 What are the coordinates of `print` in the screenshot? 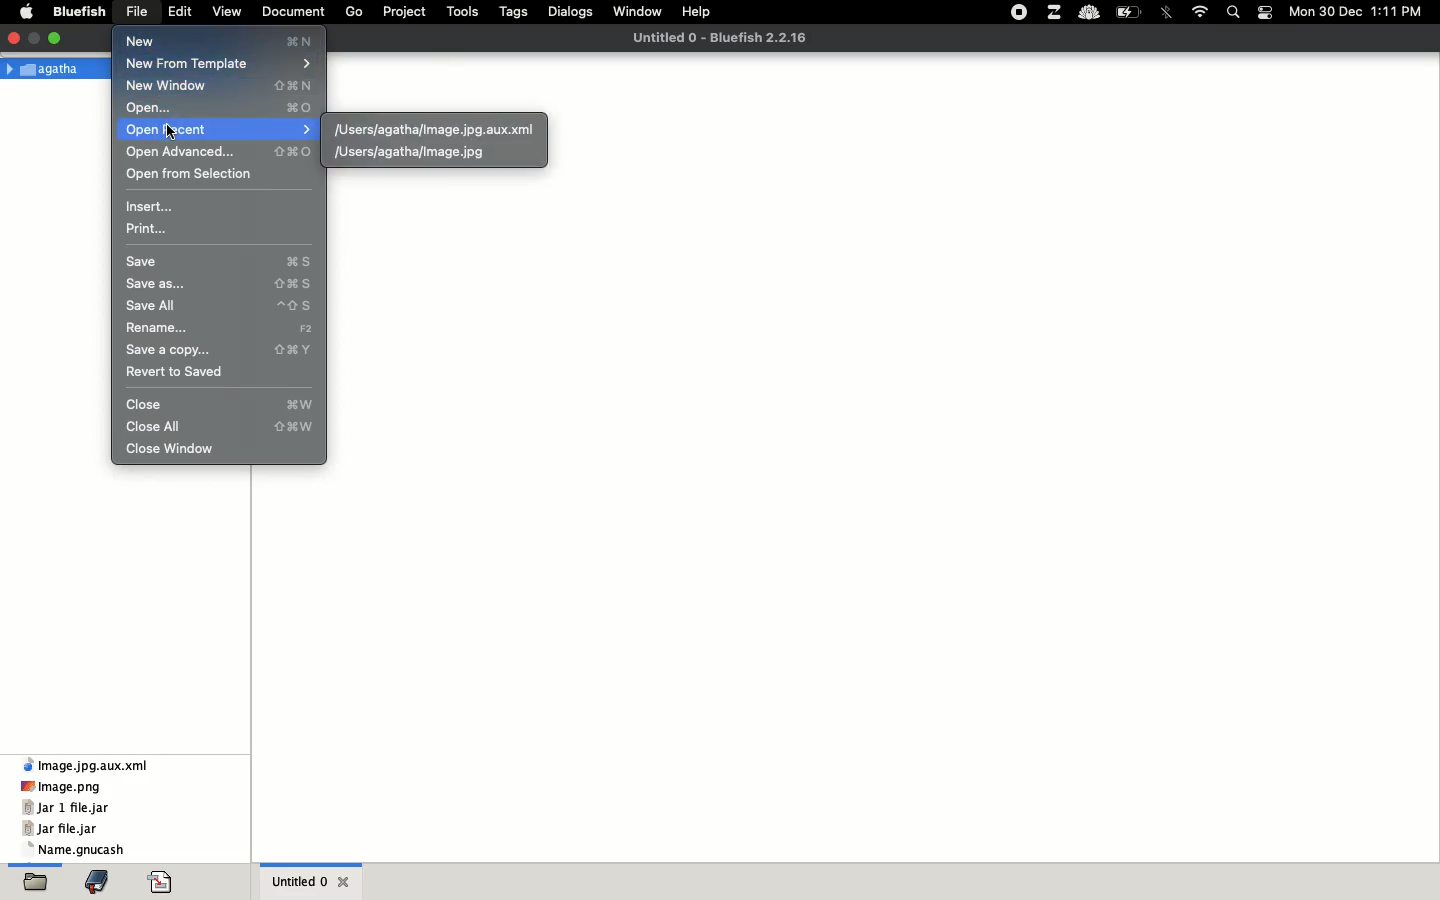 It's located at (148, 229).